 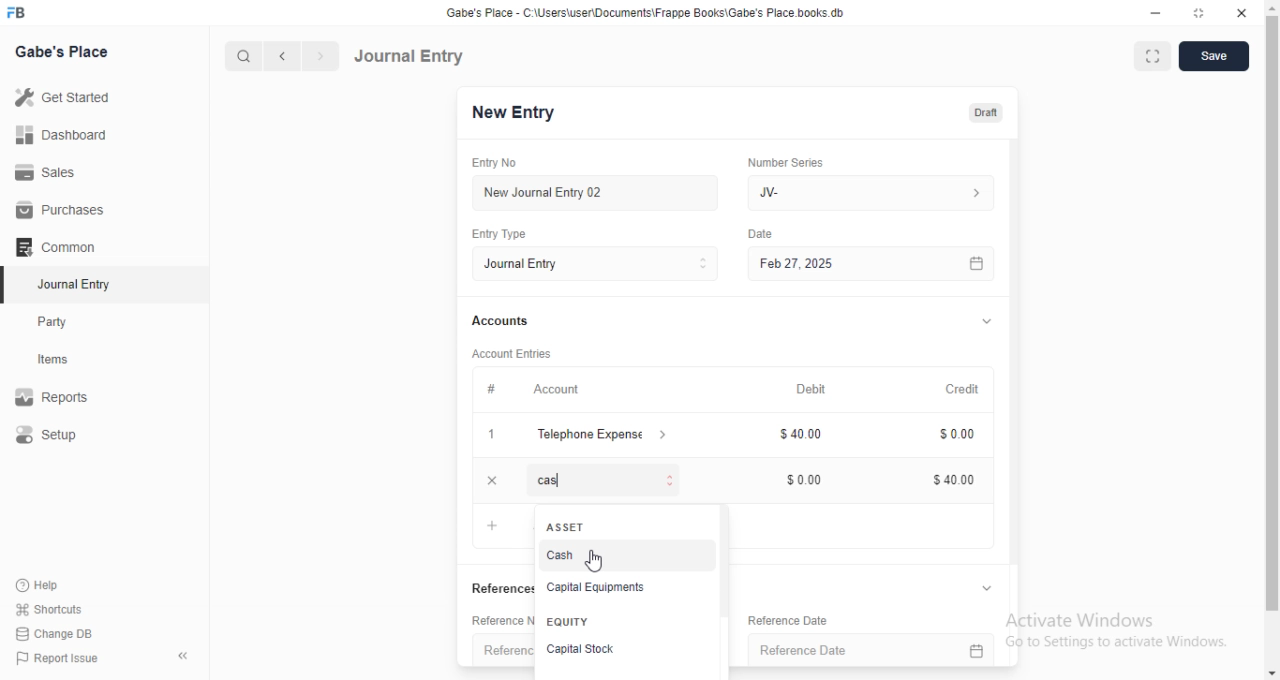 I want to click on Help, so click(x=36, y=585).